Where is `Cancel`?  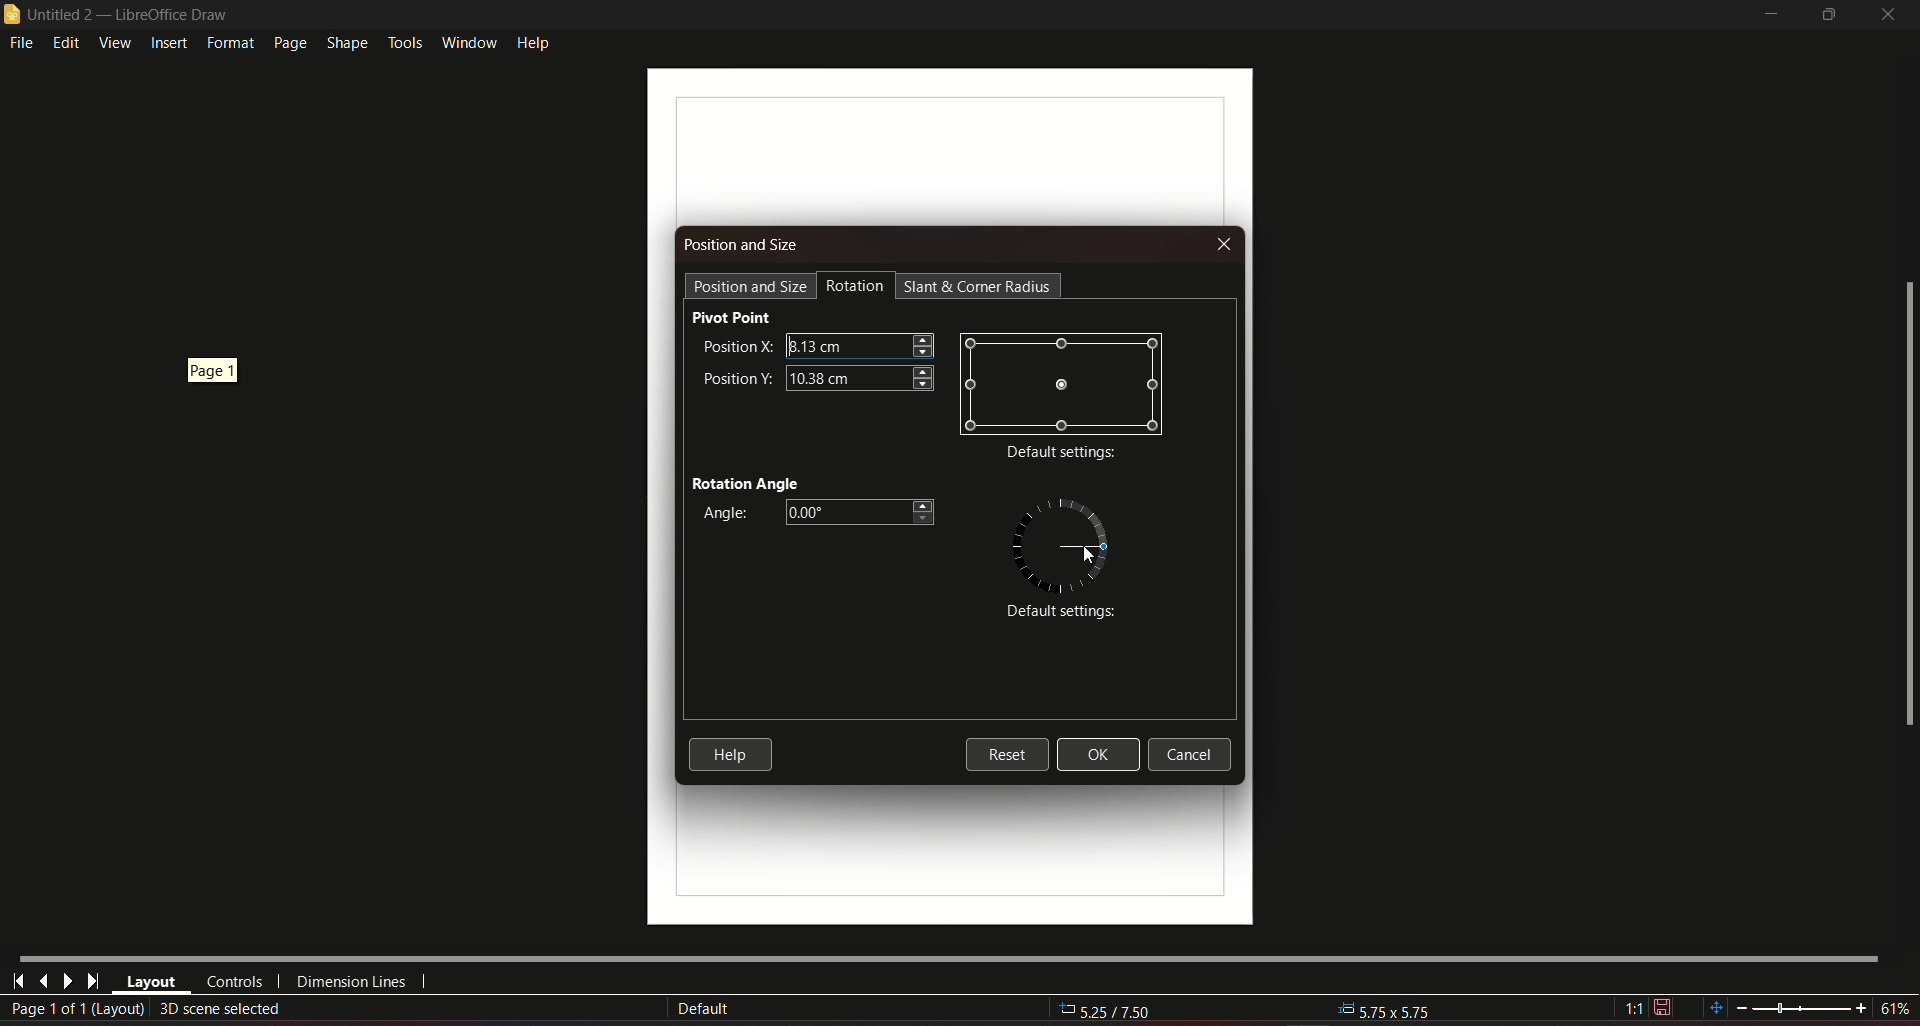
Cancel is located at coordinates (1195, 755).